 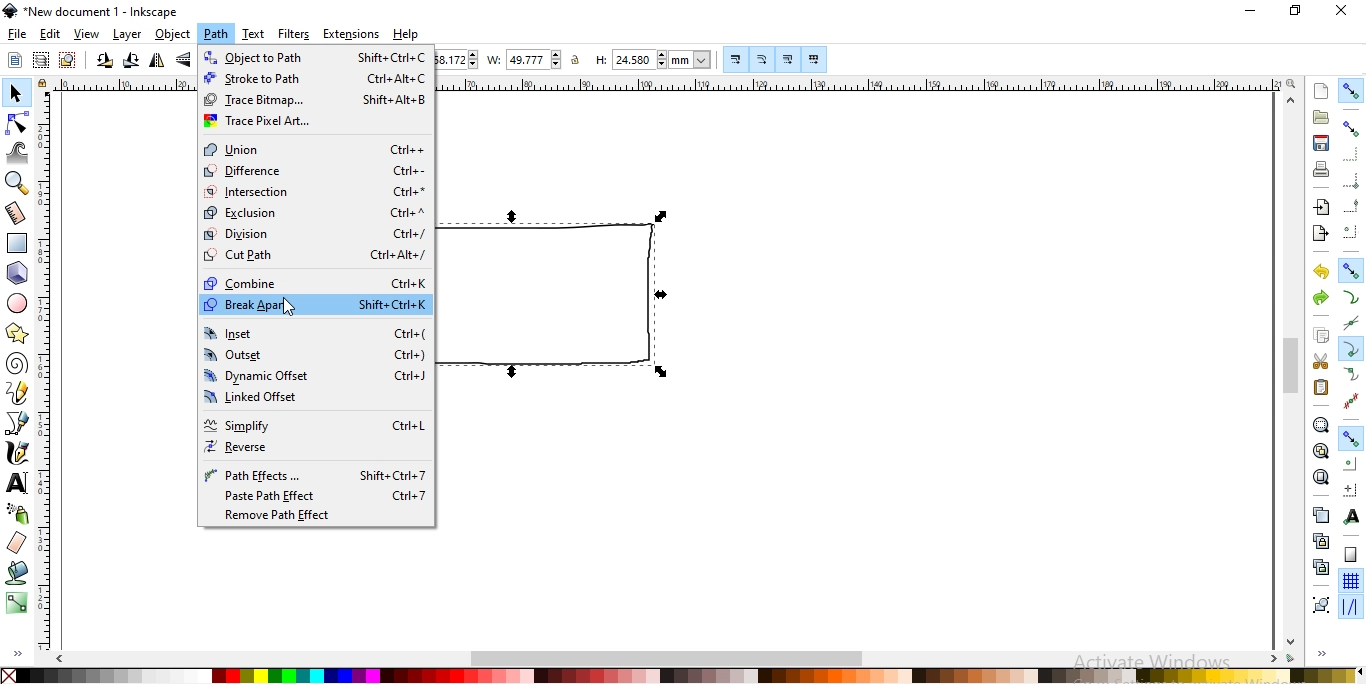 What do you see at coordinates (14, 212) in the screenshot?
I see `measurement tool` at bounding box center [14, 212].